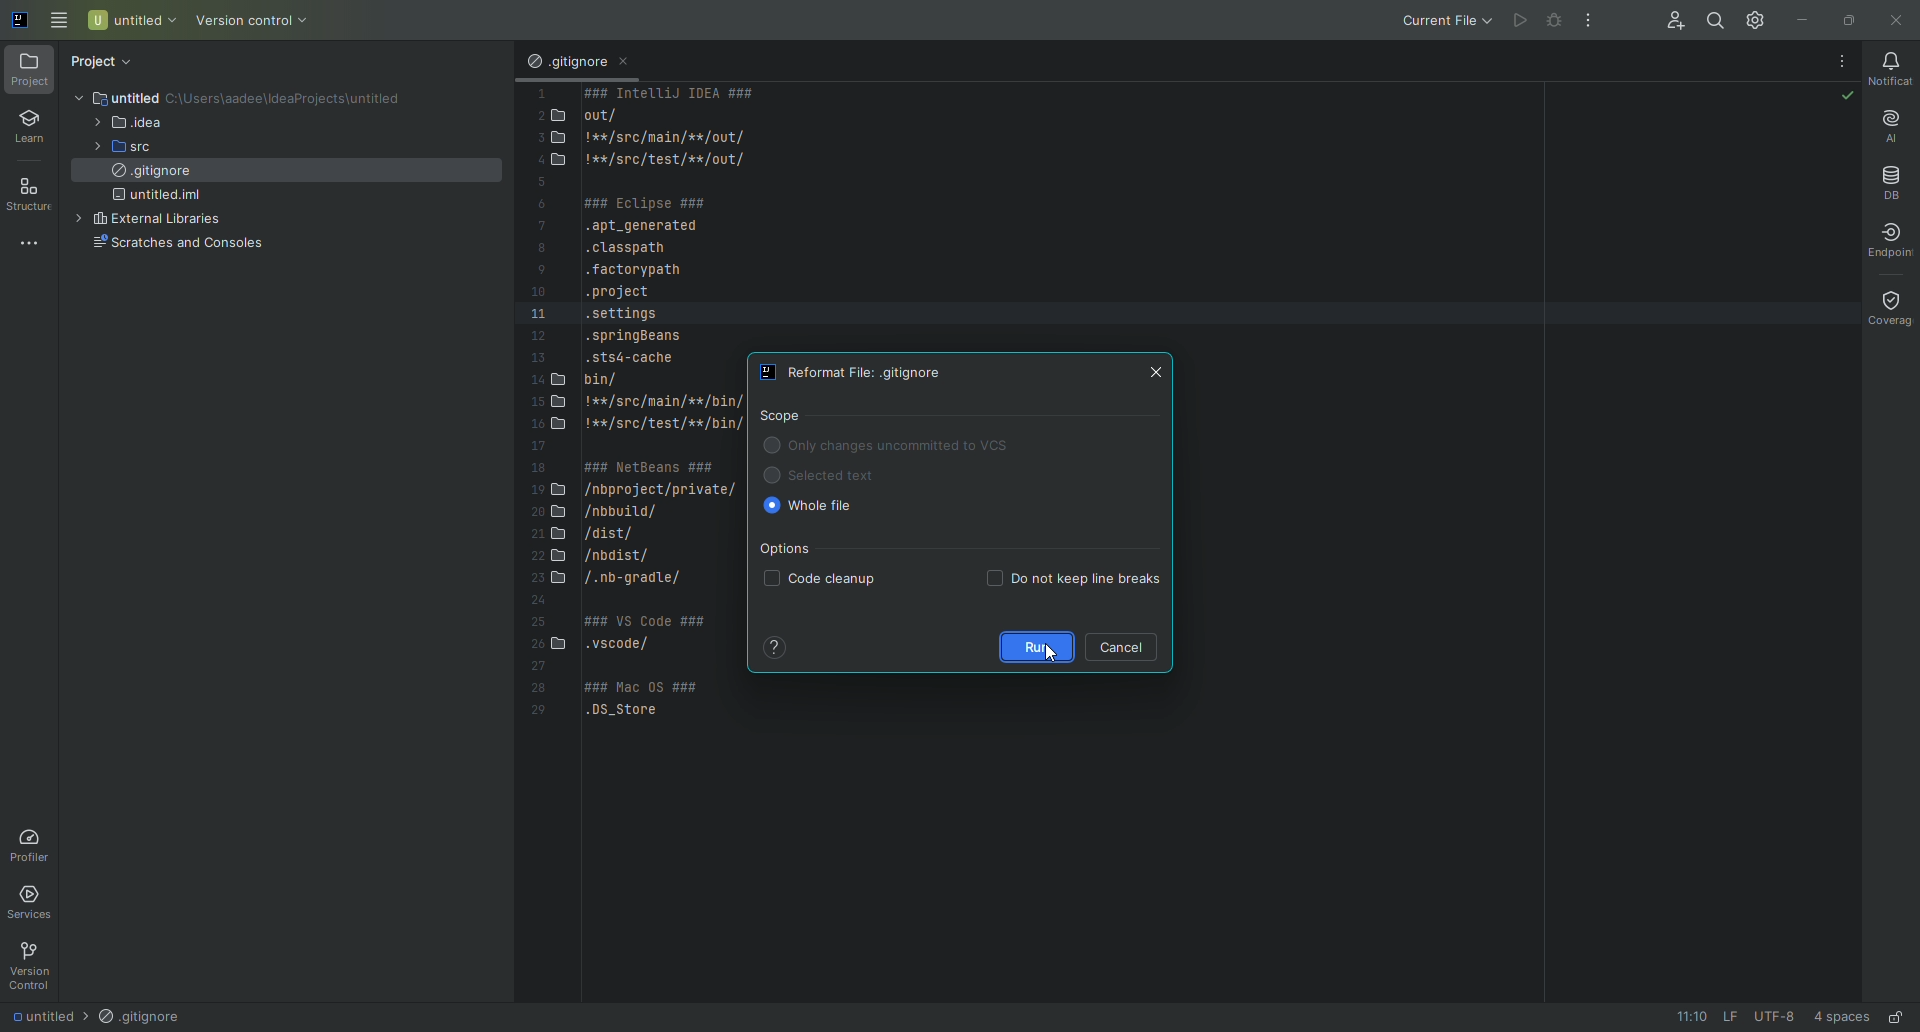  I want to click on Restore, so click(1848, 18).